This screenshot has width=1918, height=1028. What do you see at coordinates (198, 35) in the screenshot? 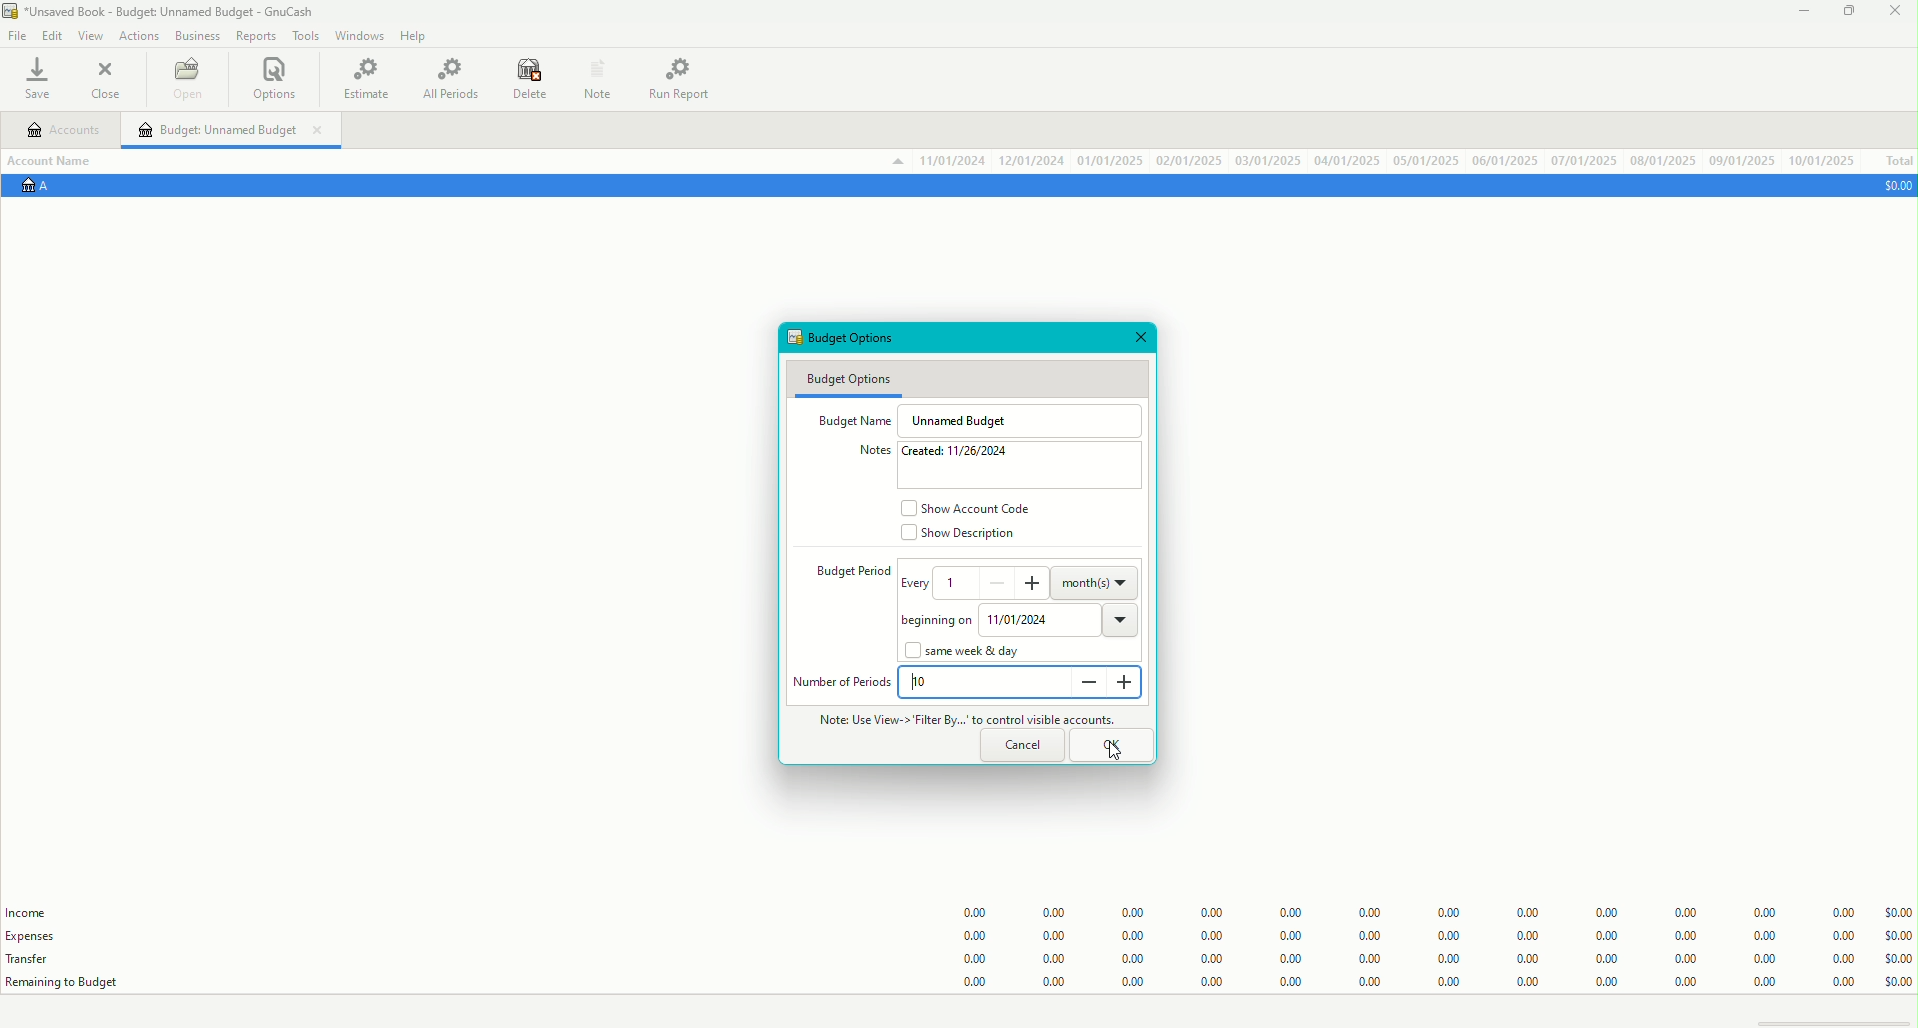
I see `Business` at bounding box center [198, 35].